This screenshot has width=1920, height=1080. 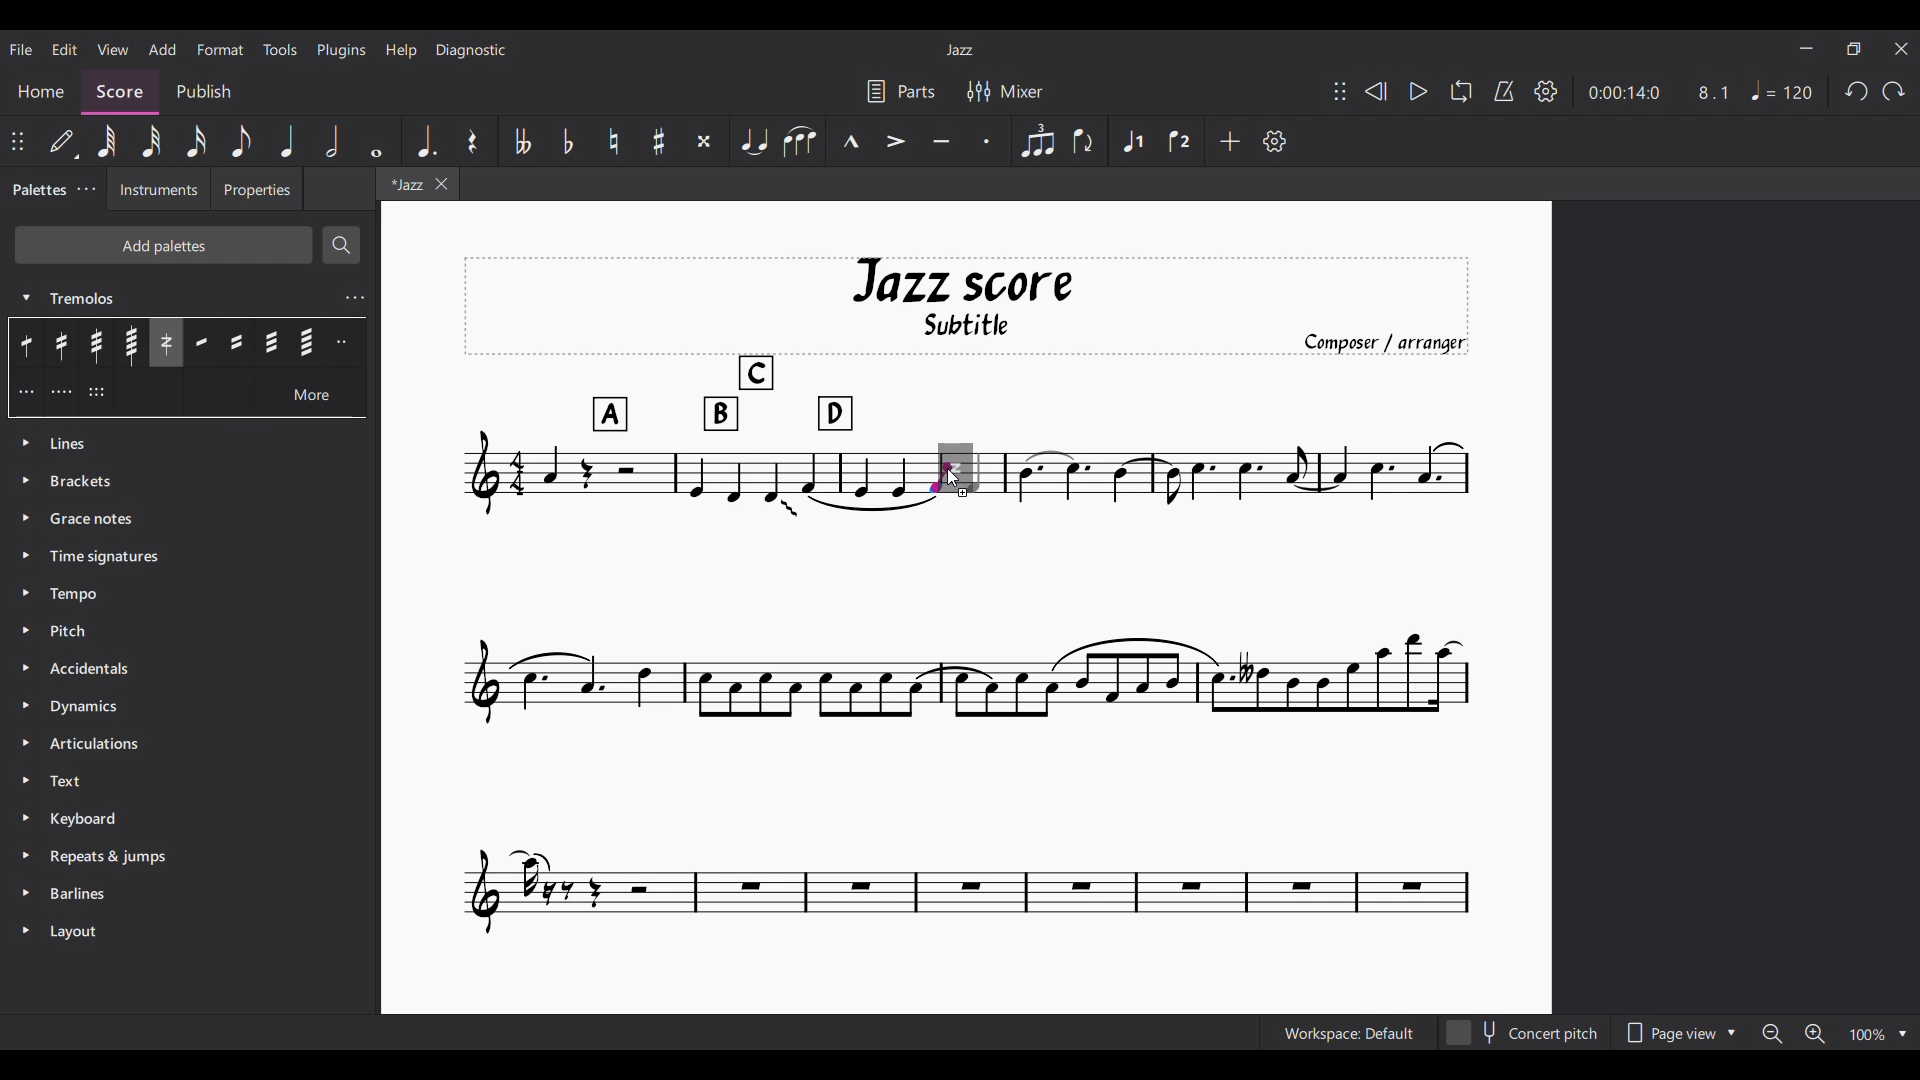 I want to click on 16th between notes, so click(x=236, y=342).